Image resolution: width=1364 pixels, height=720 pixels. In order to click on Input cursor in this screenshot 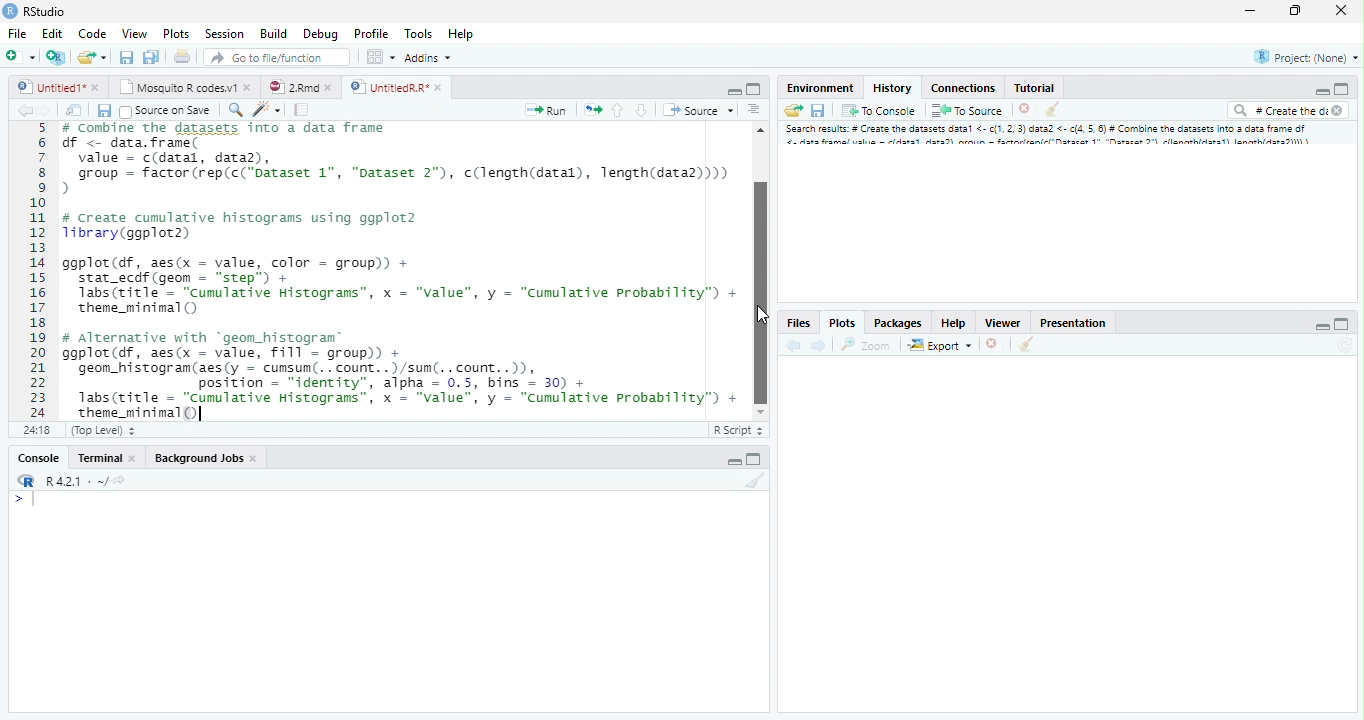, I will do `click(30, 500)`.